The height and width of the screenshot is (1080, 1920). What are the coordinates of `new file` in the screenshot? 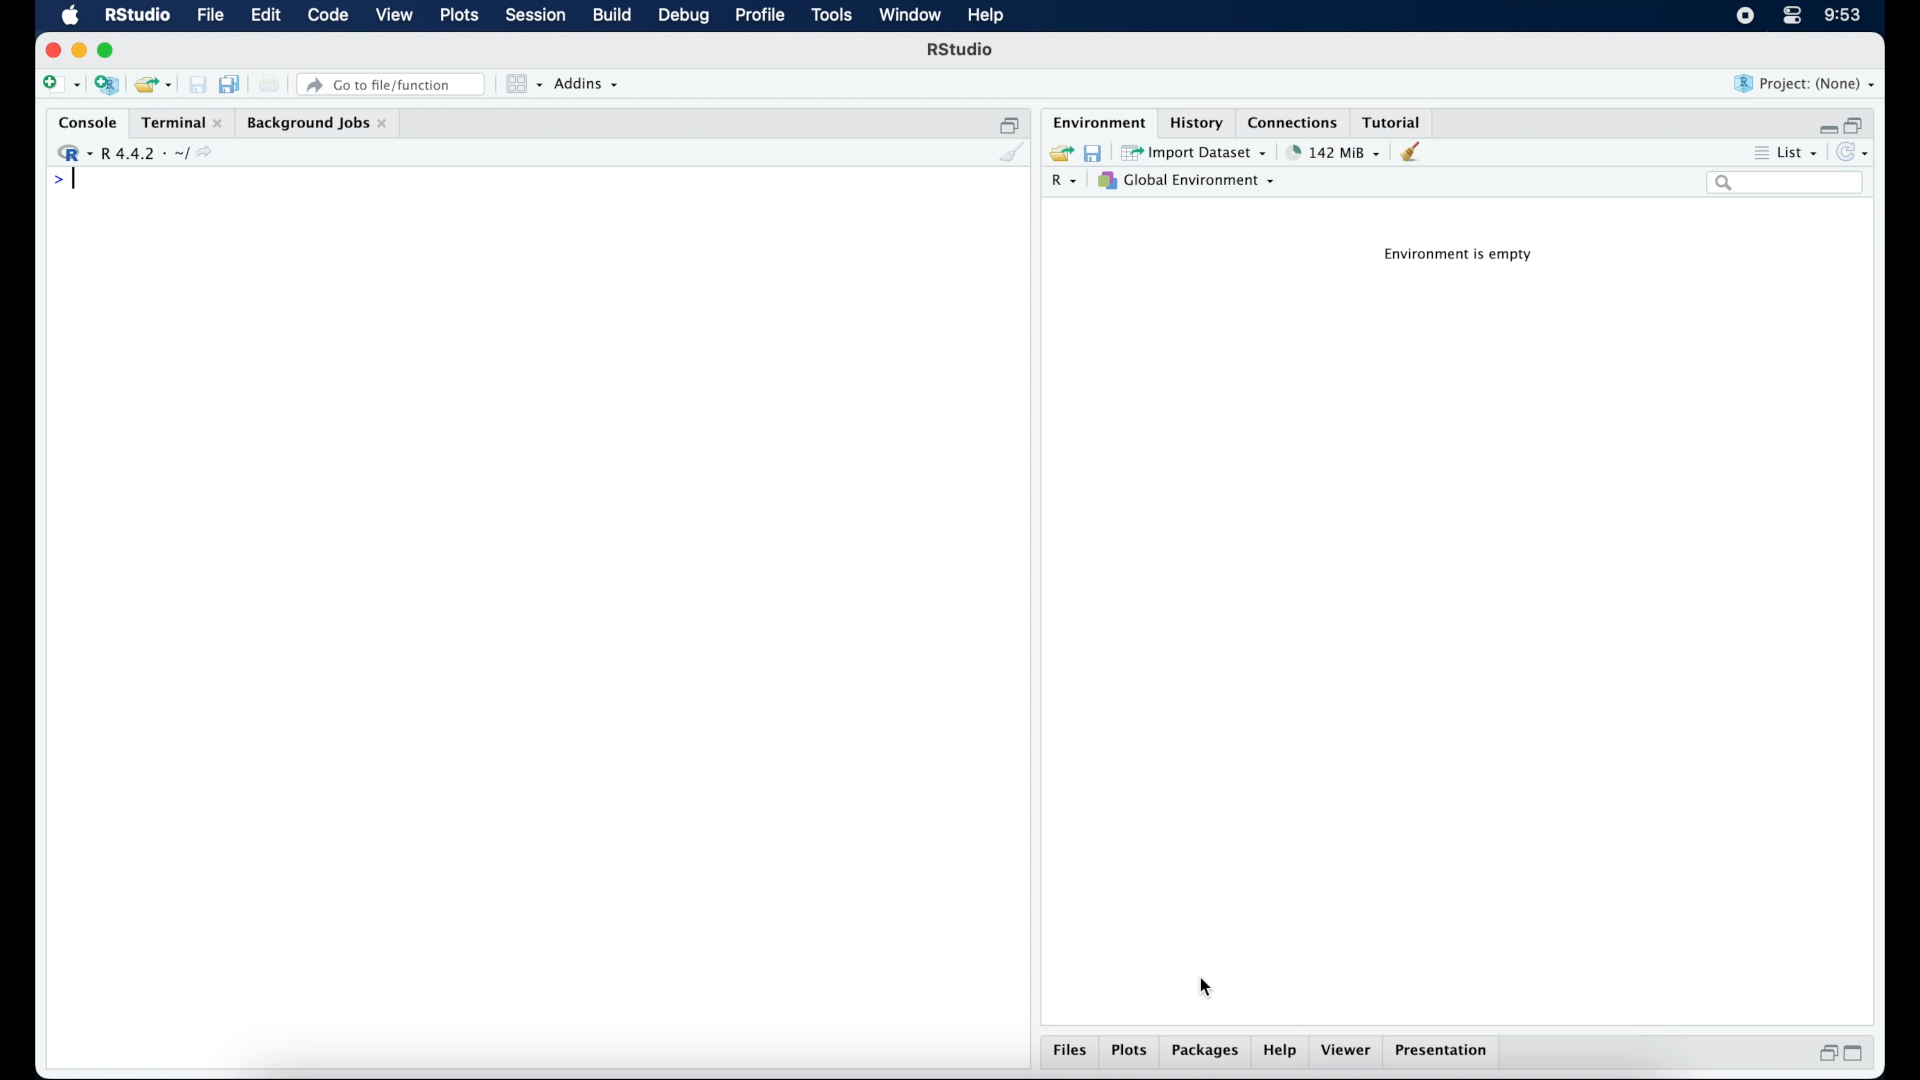 It's located at (59, 83).